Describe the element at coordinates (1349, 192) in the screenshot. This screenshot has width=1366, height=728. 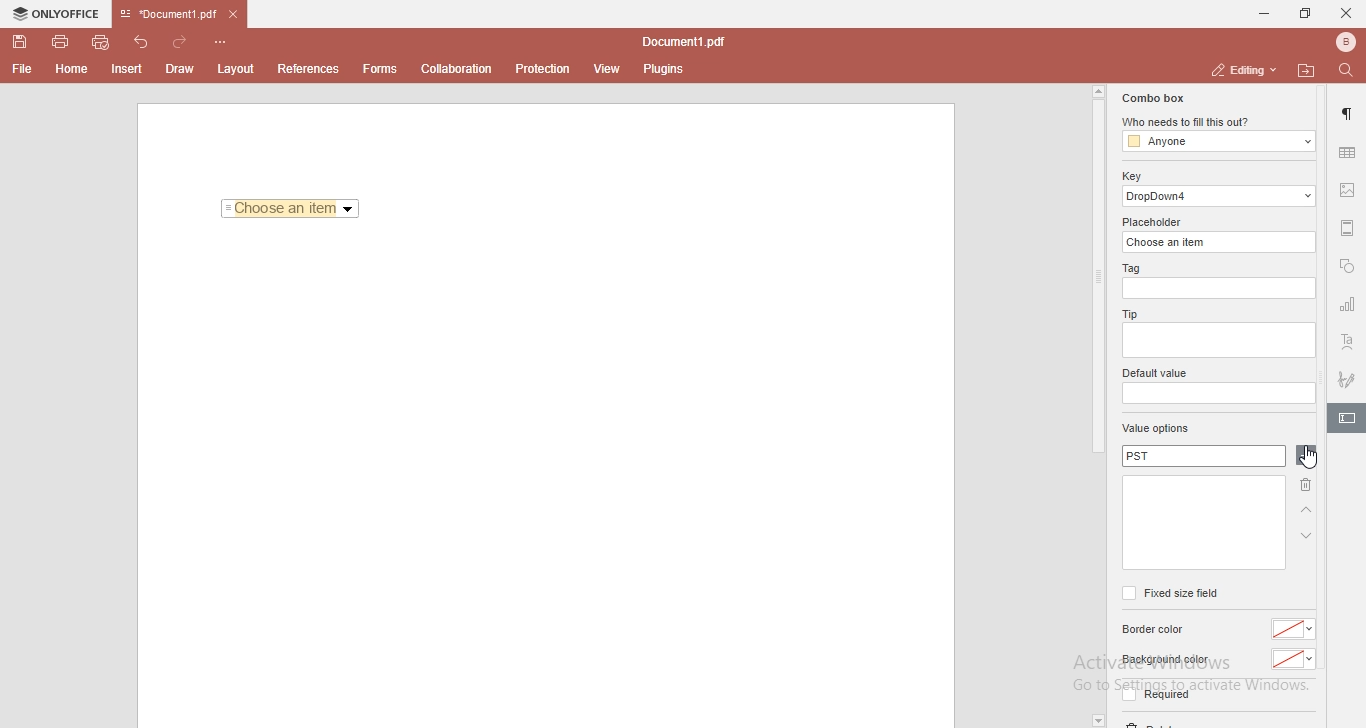
I see `image` at that location.